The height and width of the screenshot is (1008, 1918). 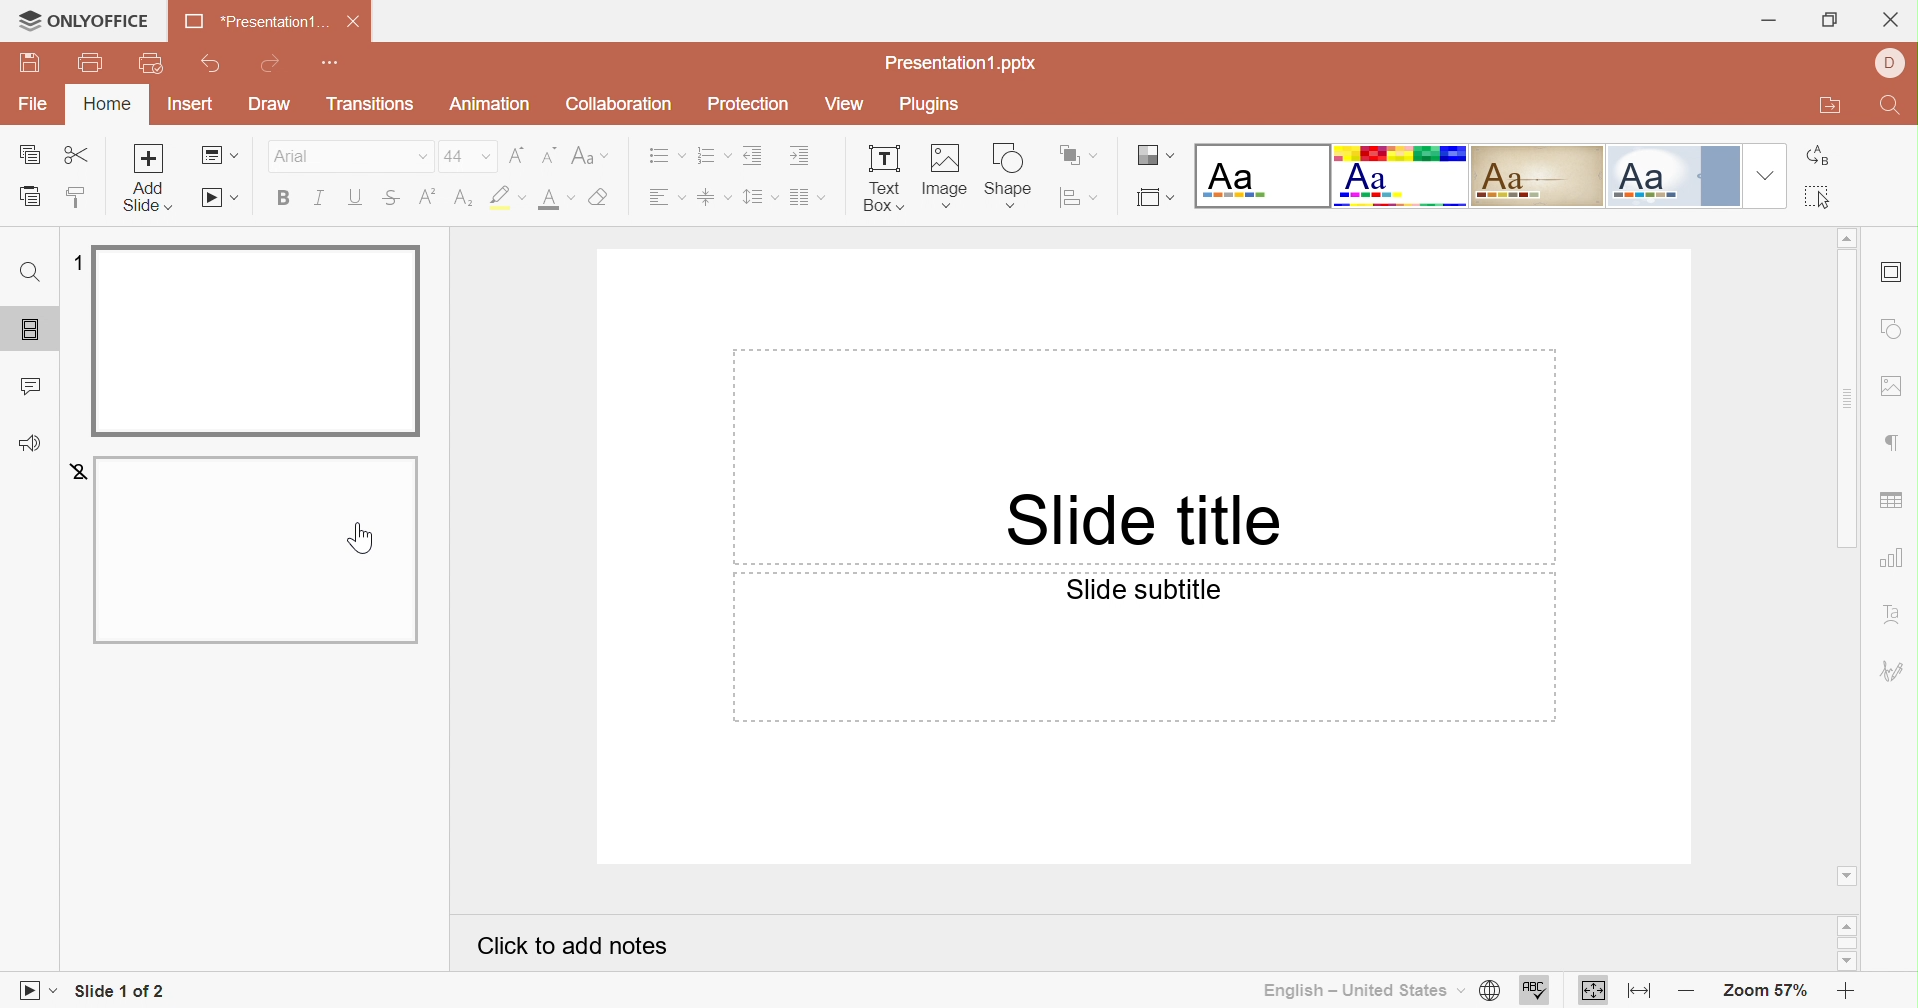 What do you see at coordinates (1362, 990) in the screenshot?
I see `English - United States` at bounding box center [1362, 990].